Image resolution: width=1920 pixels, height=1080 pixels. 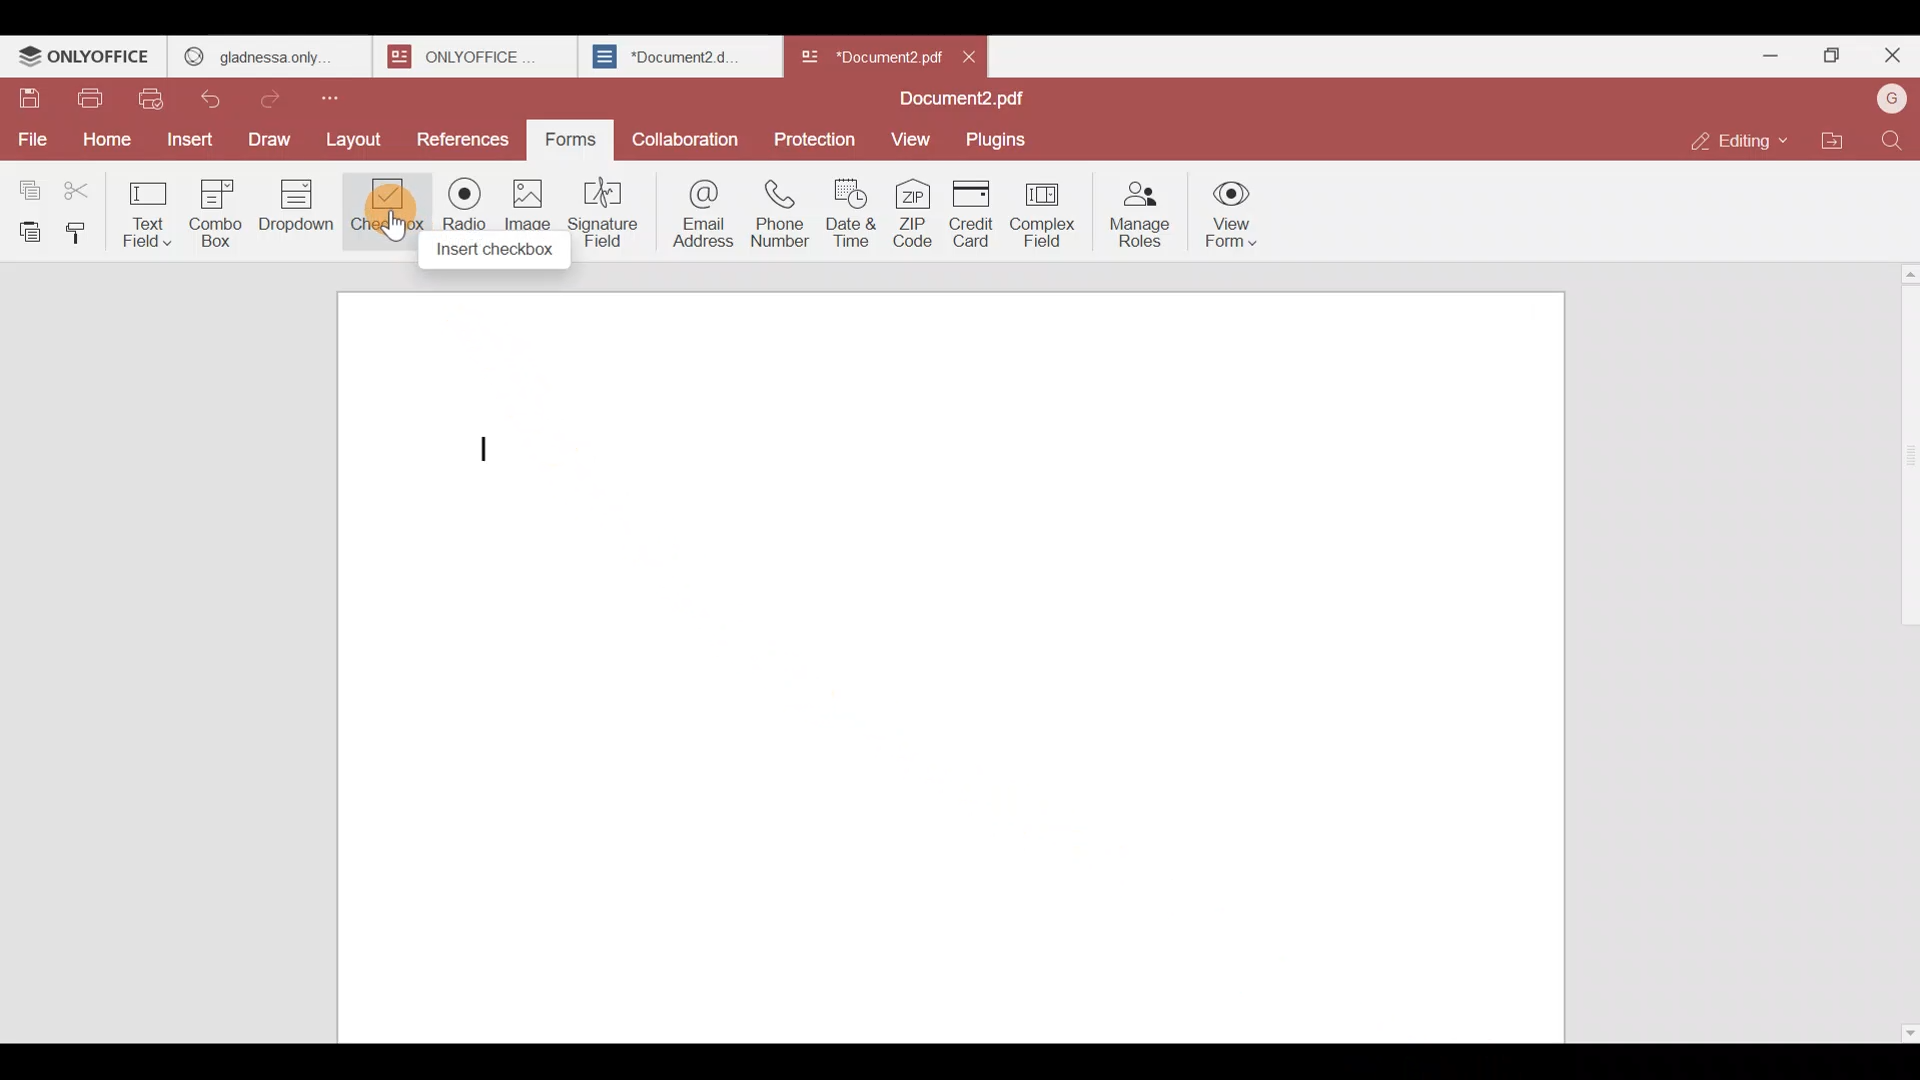 I want to click on Forms, so click(x=572, y=137).